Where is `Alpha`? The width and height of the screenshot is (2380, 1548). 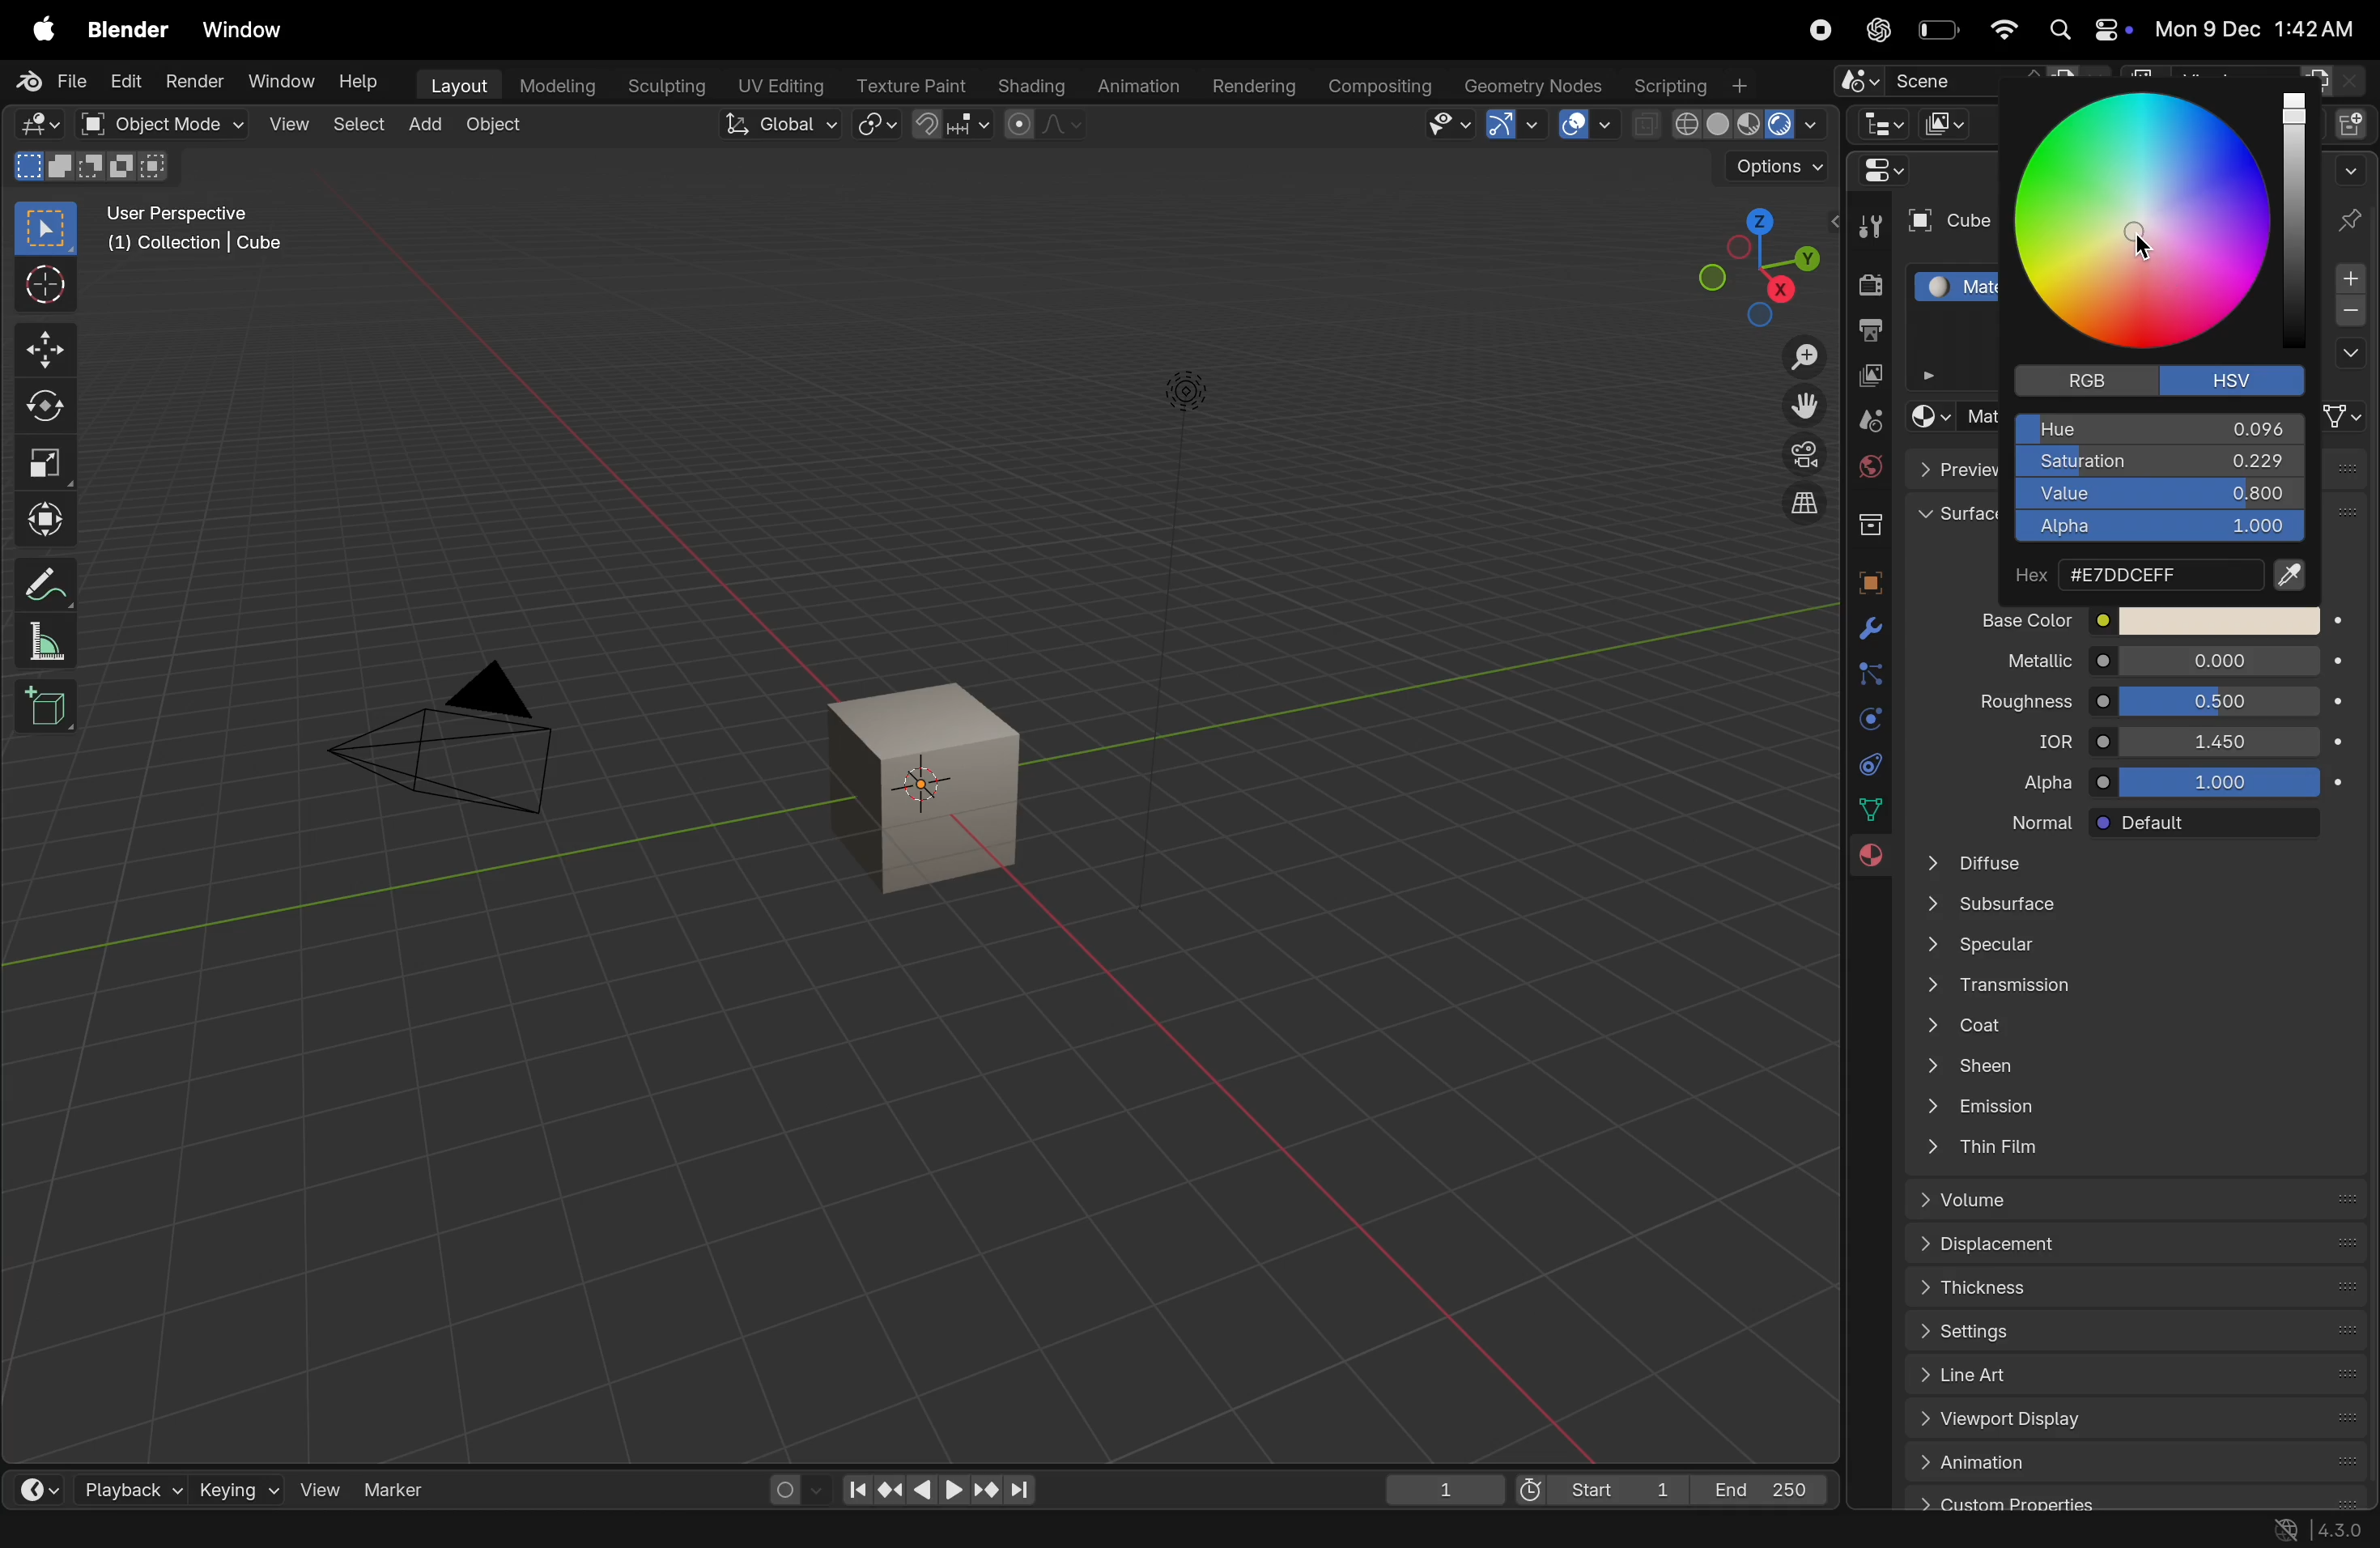 Alpha is located at coordinates (2156, 529).